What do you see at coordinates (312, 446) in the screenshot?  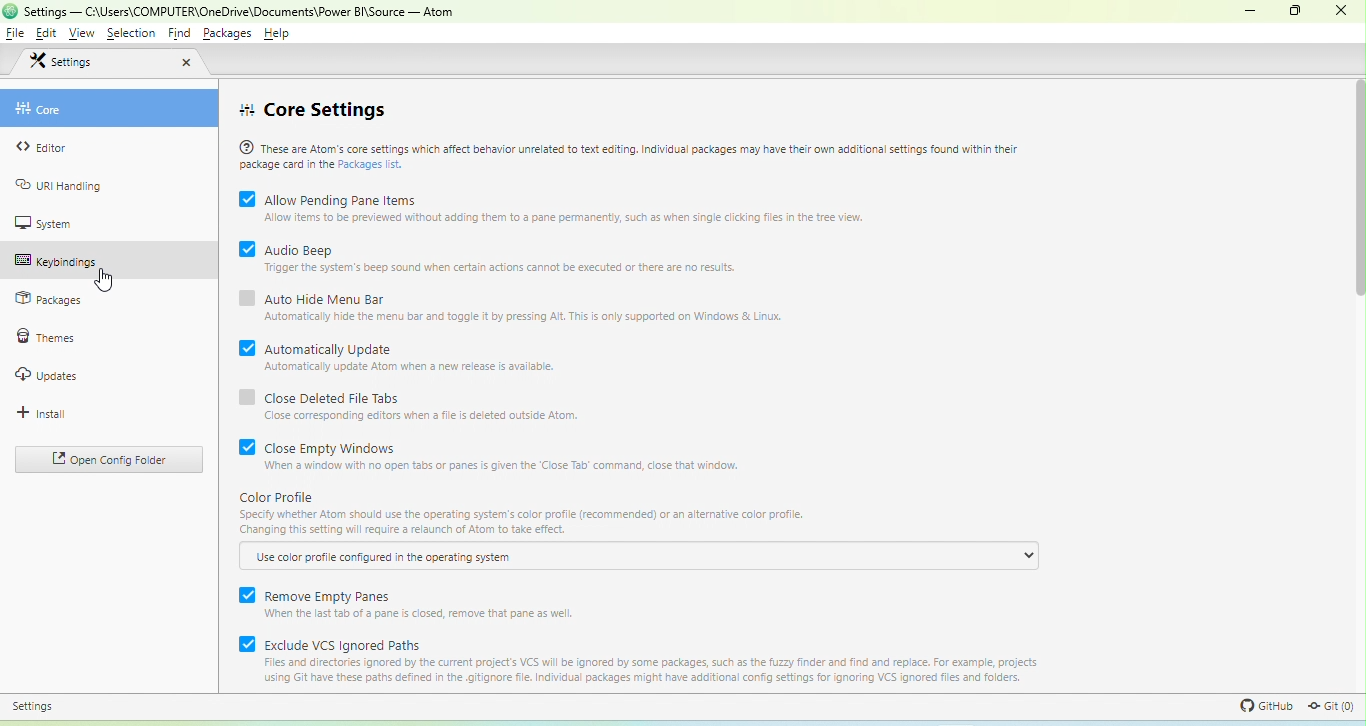 I see `close empty windows` at bounding box center [312, 446].